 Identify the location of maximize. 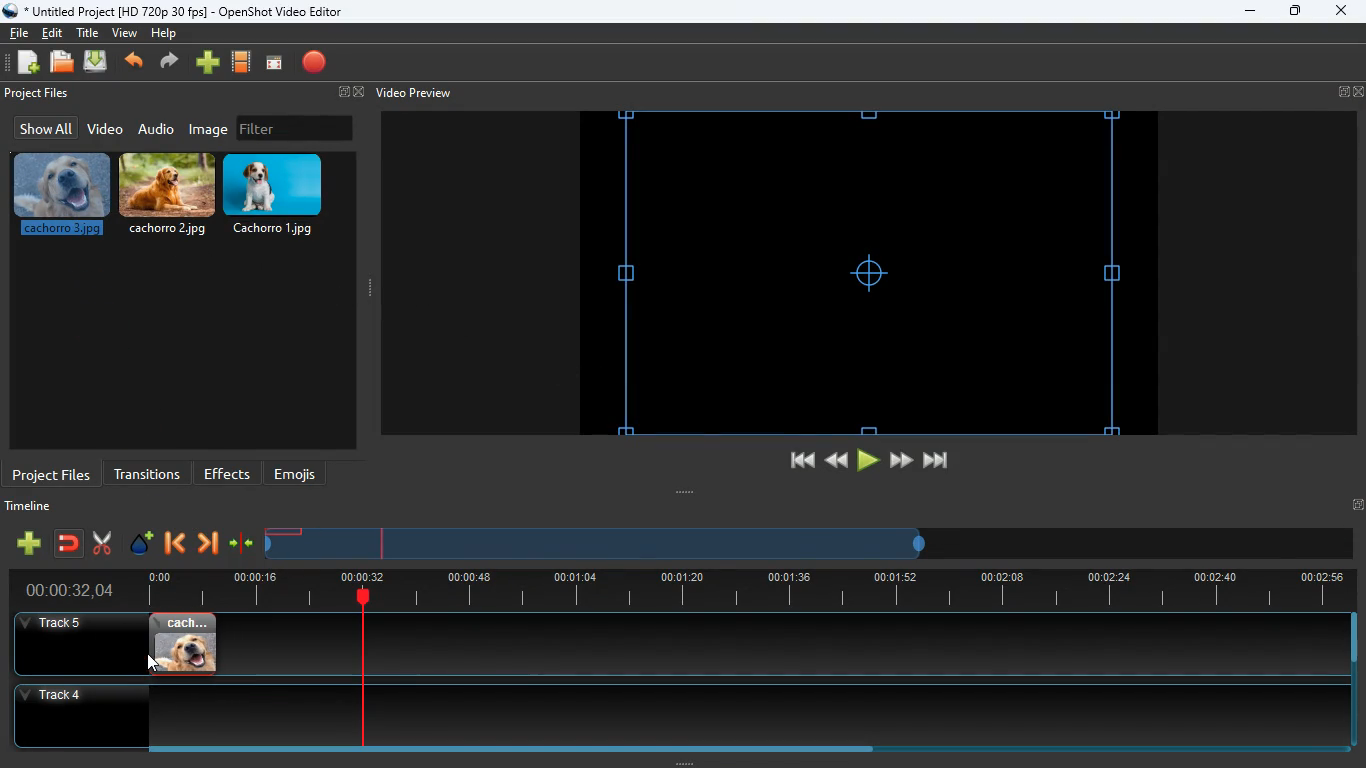
(1296, 13).